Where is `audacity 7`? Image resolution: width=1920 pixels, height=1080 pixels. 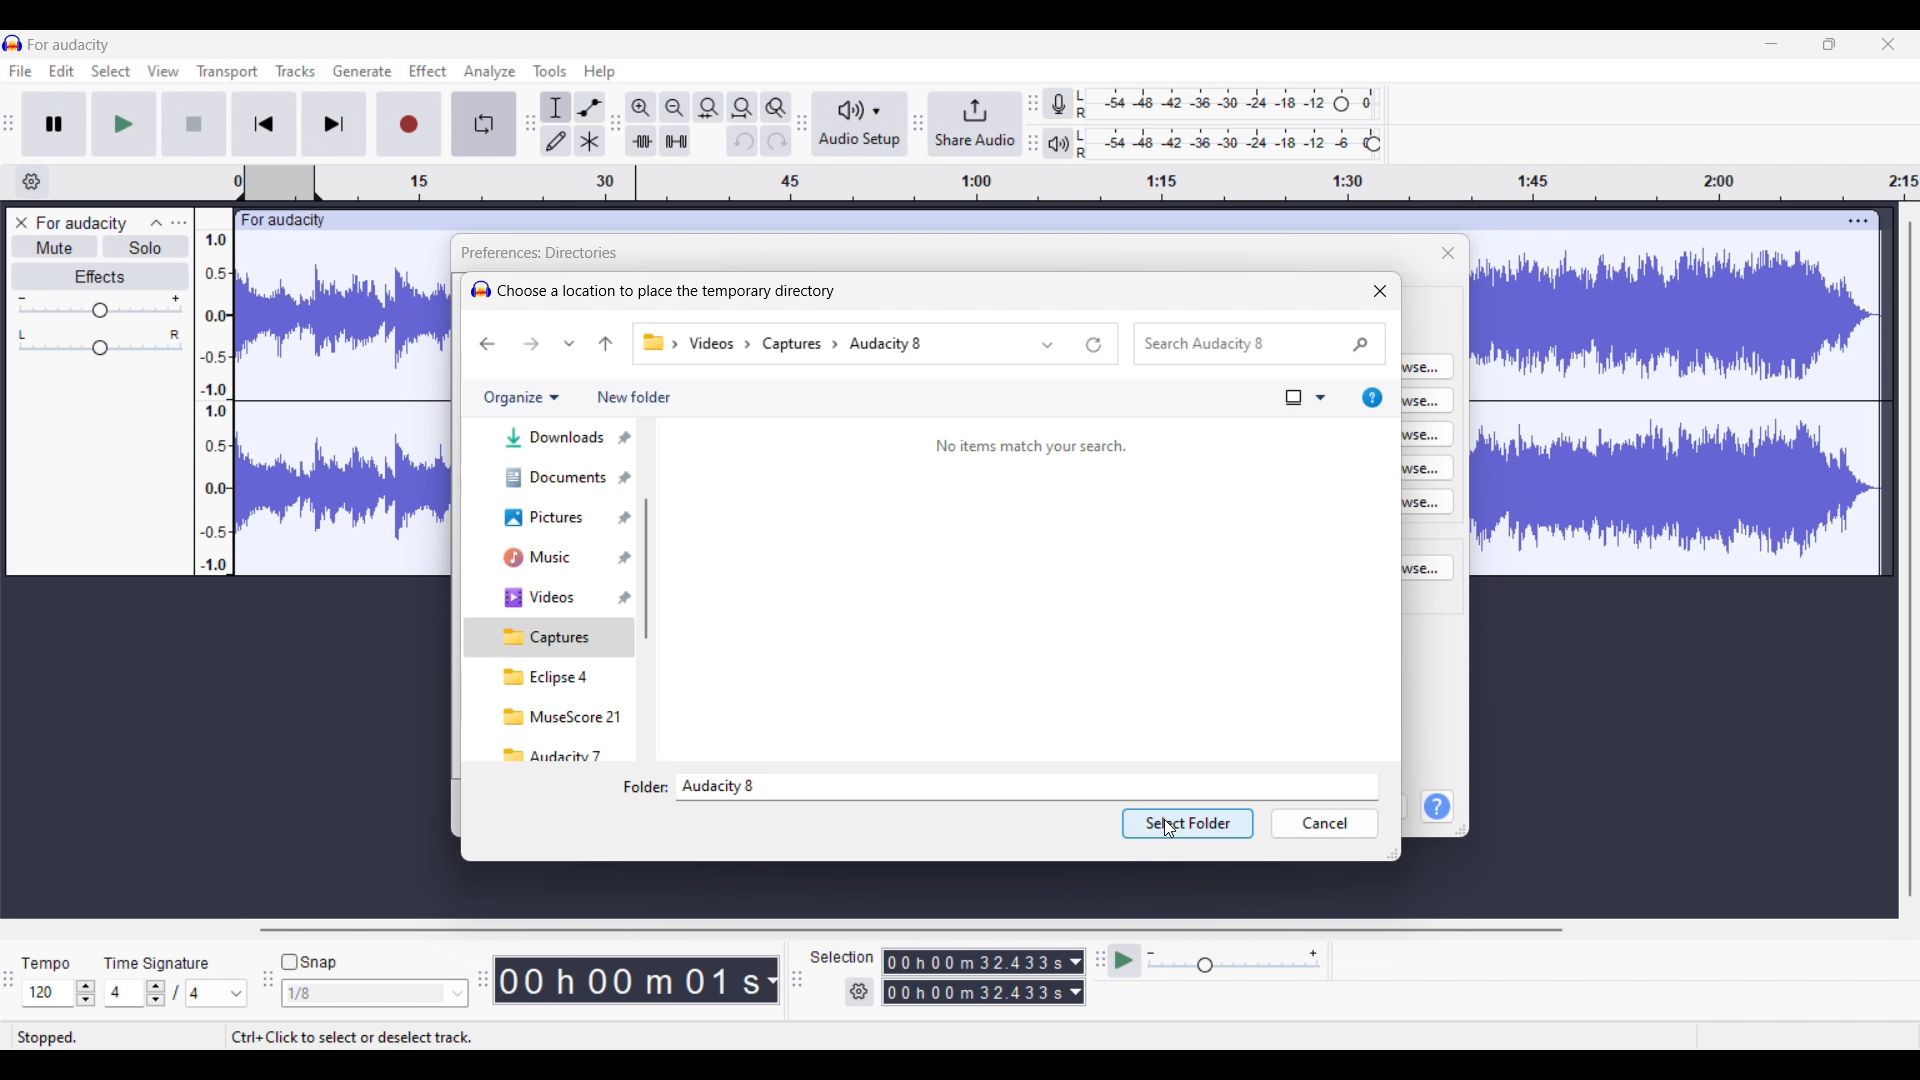
audacity 7 is located at coordinates (551, 753).